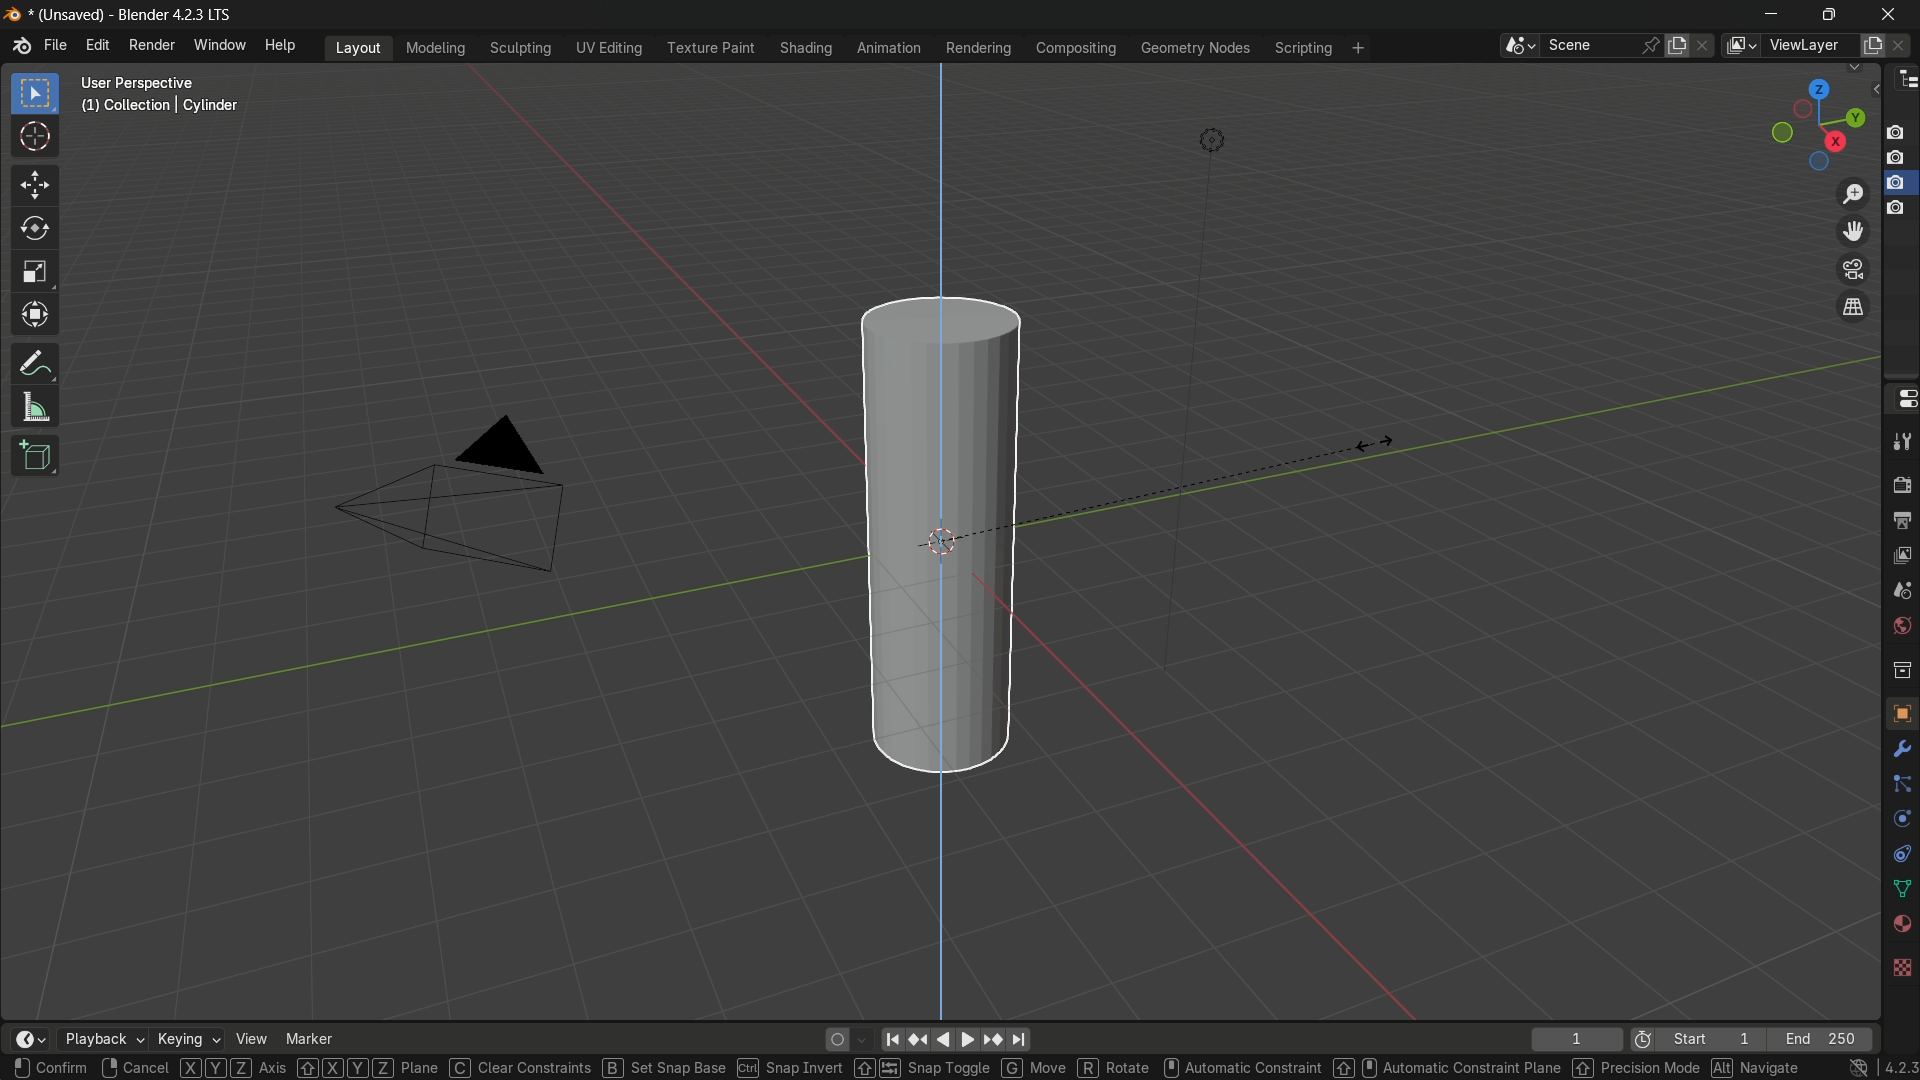 The width and height of the screenshot is (1920, 1080). Describe the element at coordinates (1816, 121) in the screenshot. I see `rotate or preset viewpoint` at that location.